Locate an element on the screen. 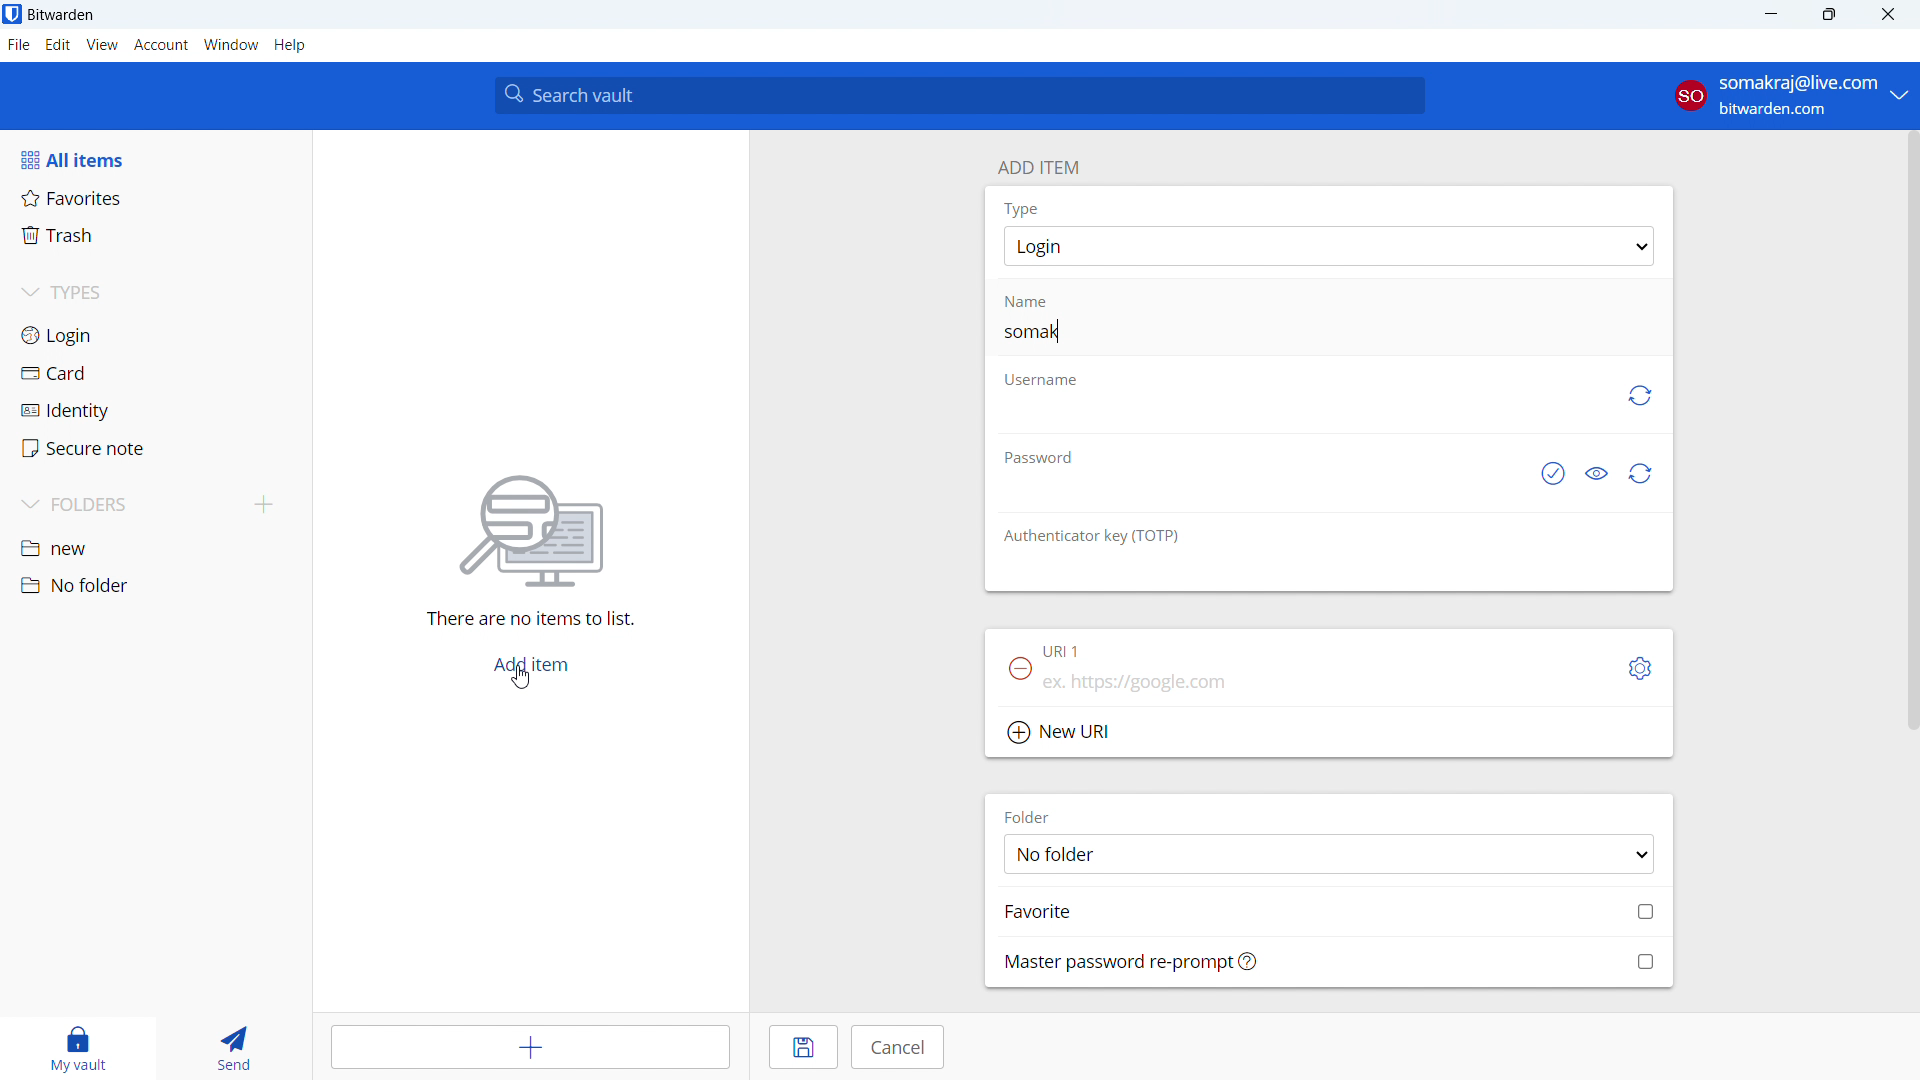 This screenshot has width=1920, height=1080. window is located at coordinates (231, 45).